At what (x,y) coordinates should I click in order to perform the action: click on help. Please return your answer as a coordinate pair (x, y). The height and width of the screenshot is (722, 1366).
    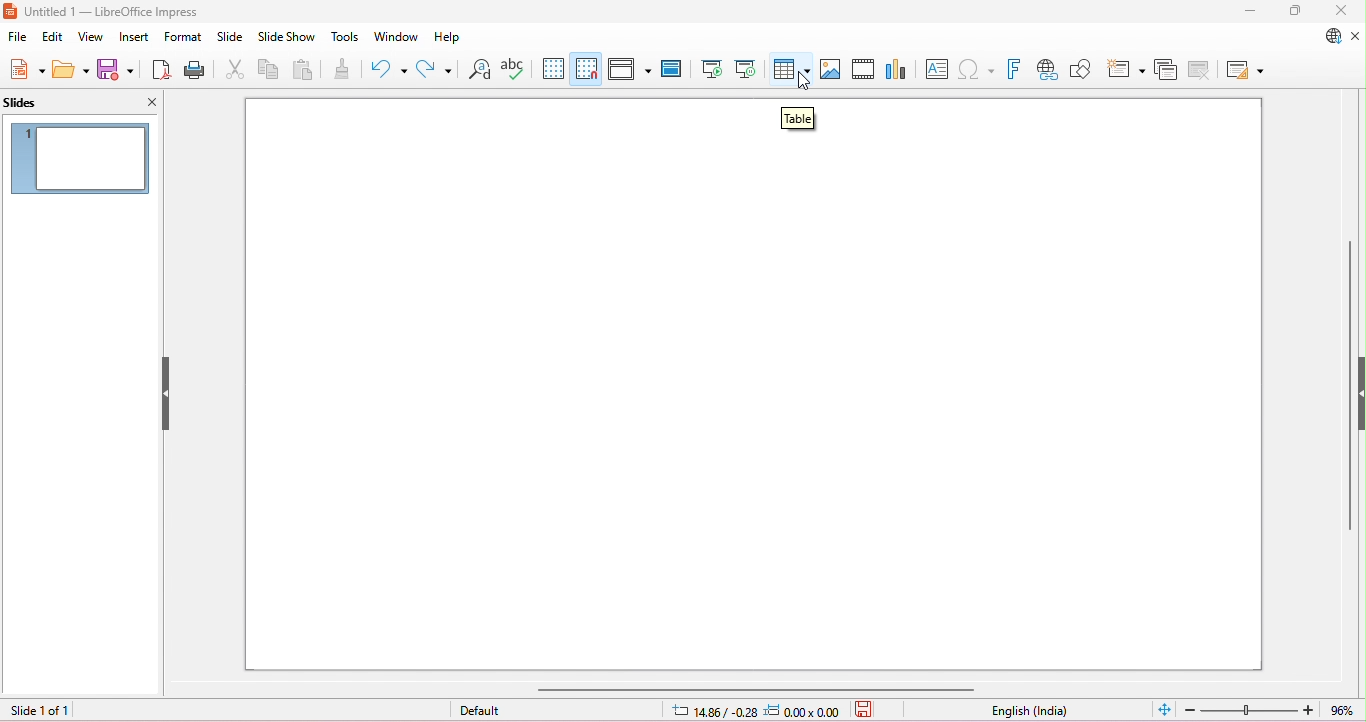
    Looking at the image, I should click on (447, 38).